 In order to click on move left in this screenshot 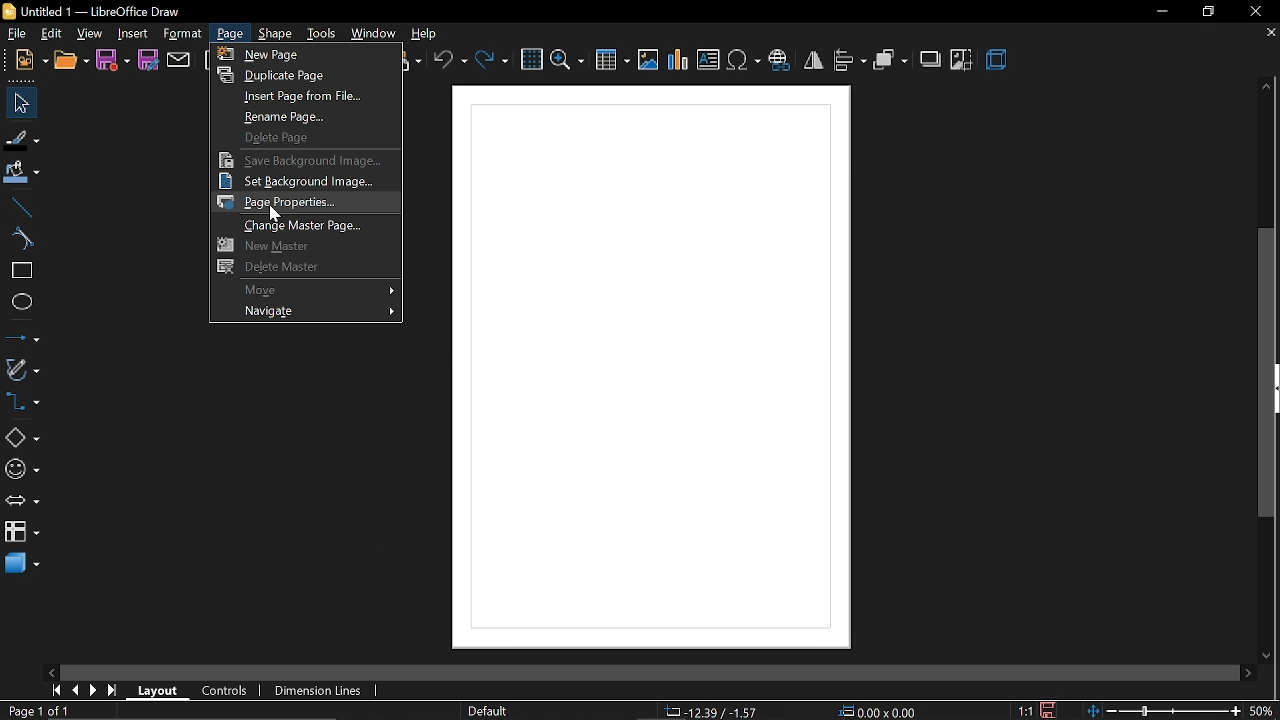, I will do `click(50, 672)`.